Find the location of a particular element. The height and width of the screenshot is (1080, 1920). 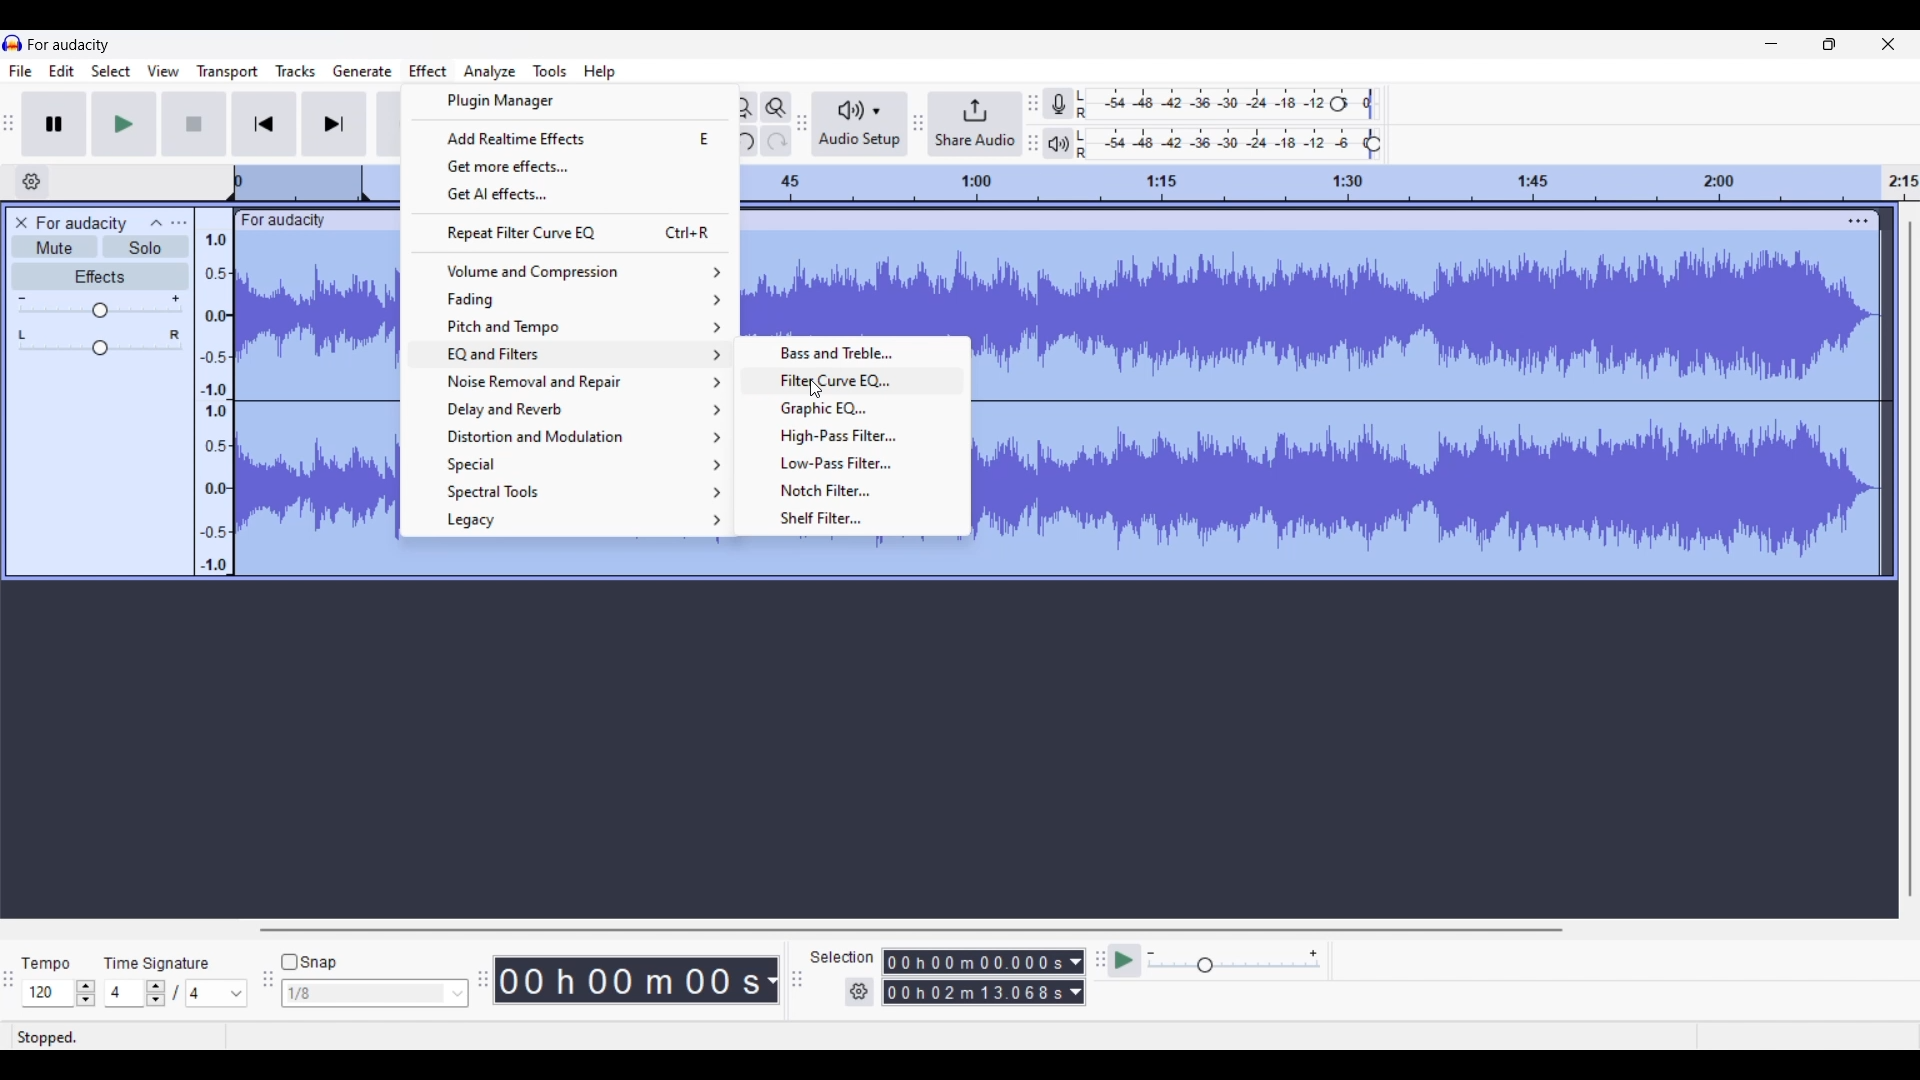

Change pan is located at coordinates (100, 349).